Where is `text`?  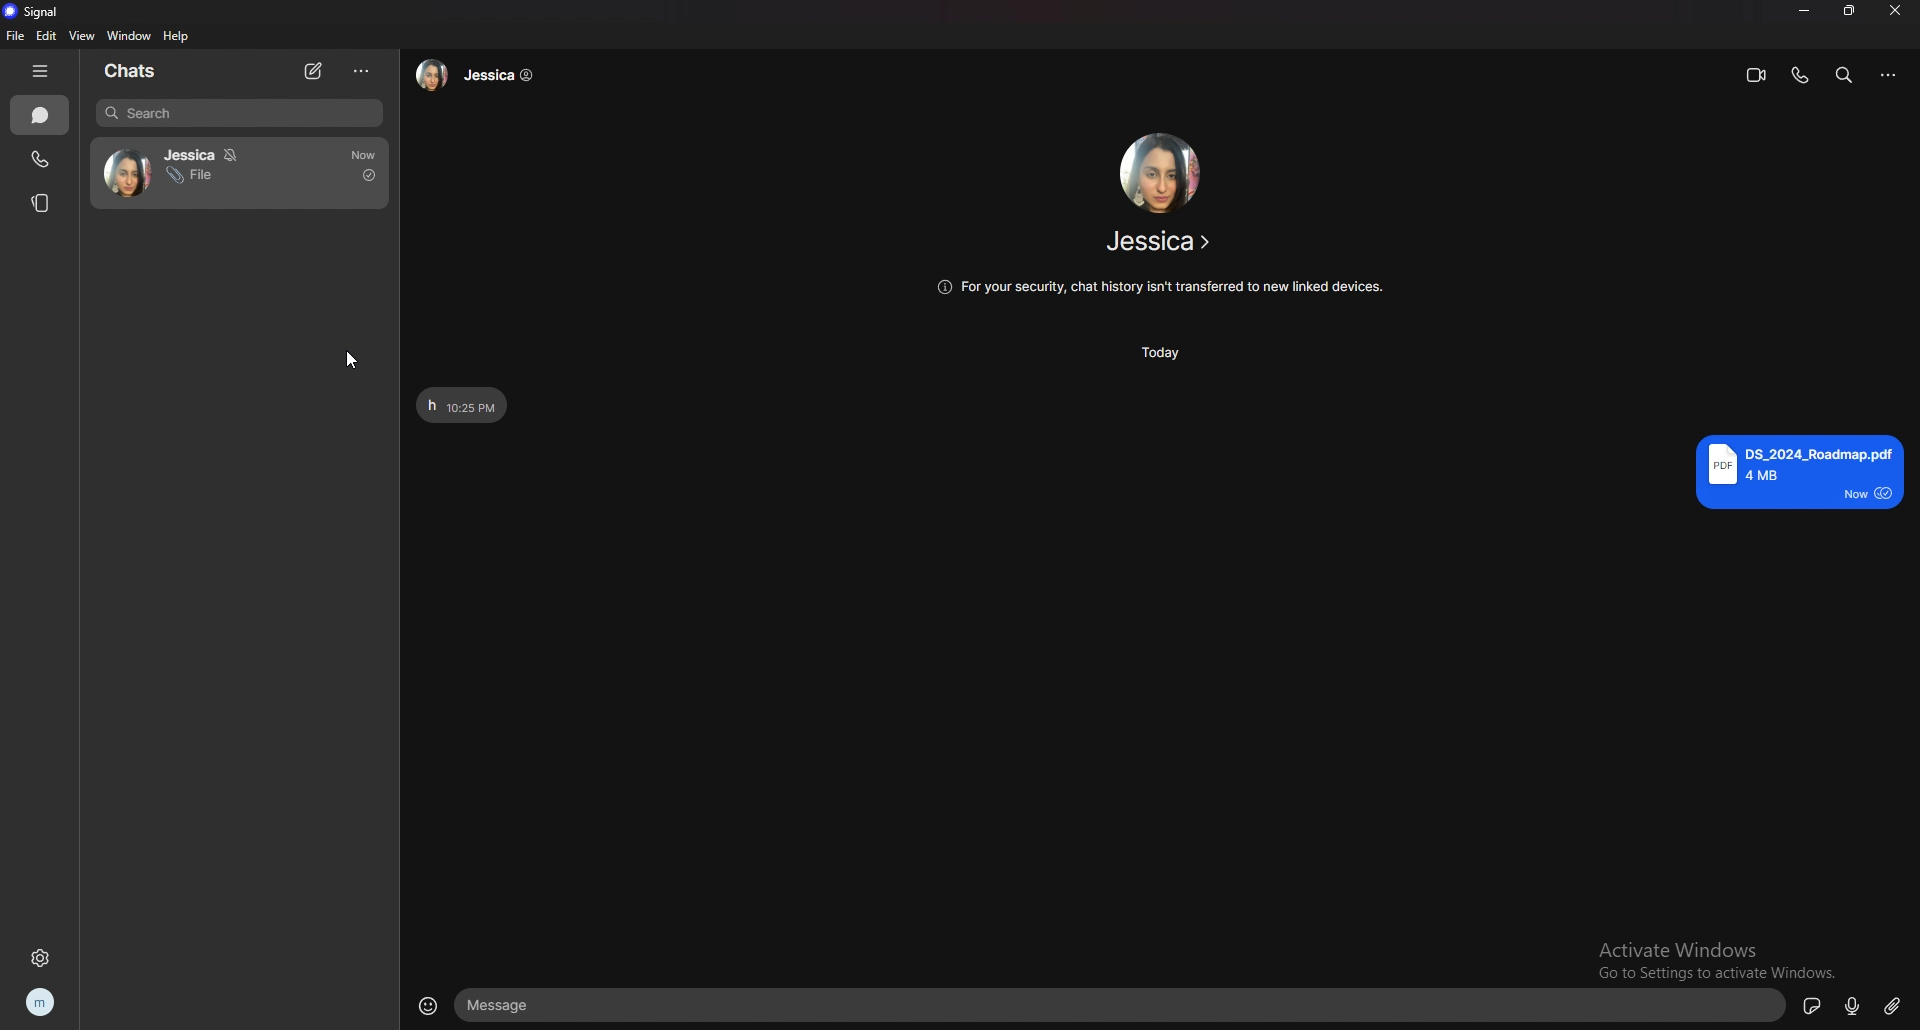
text is located at coordinates (462, 404).